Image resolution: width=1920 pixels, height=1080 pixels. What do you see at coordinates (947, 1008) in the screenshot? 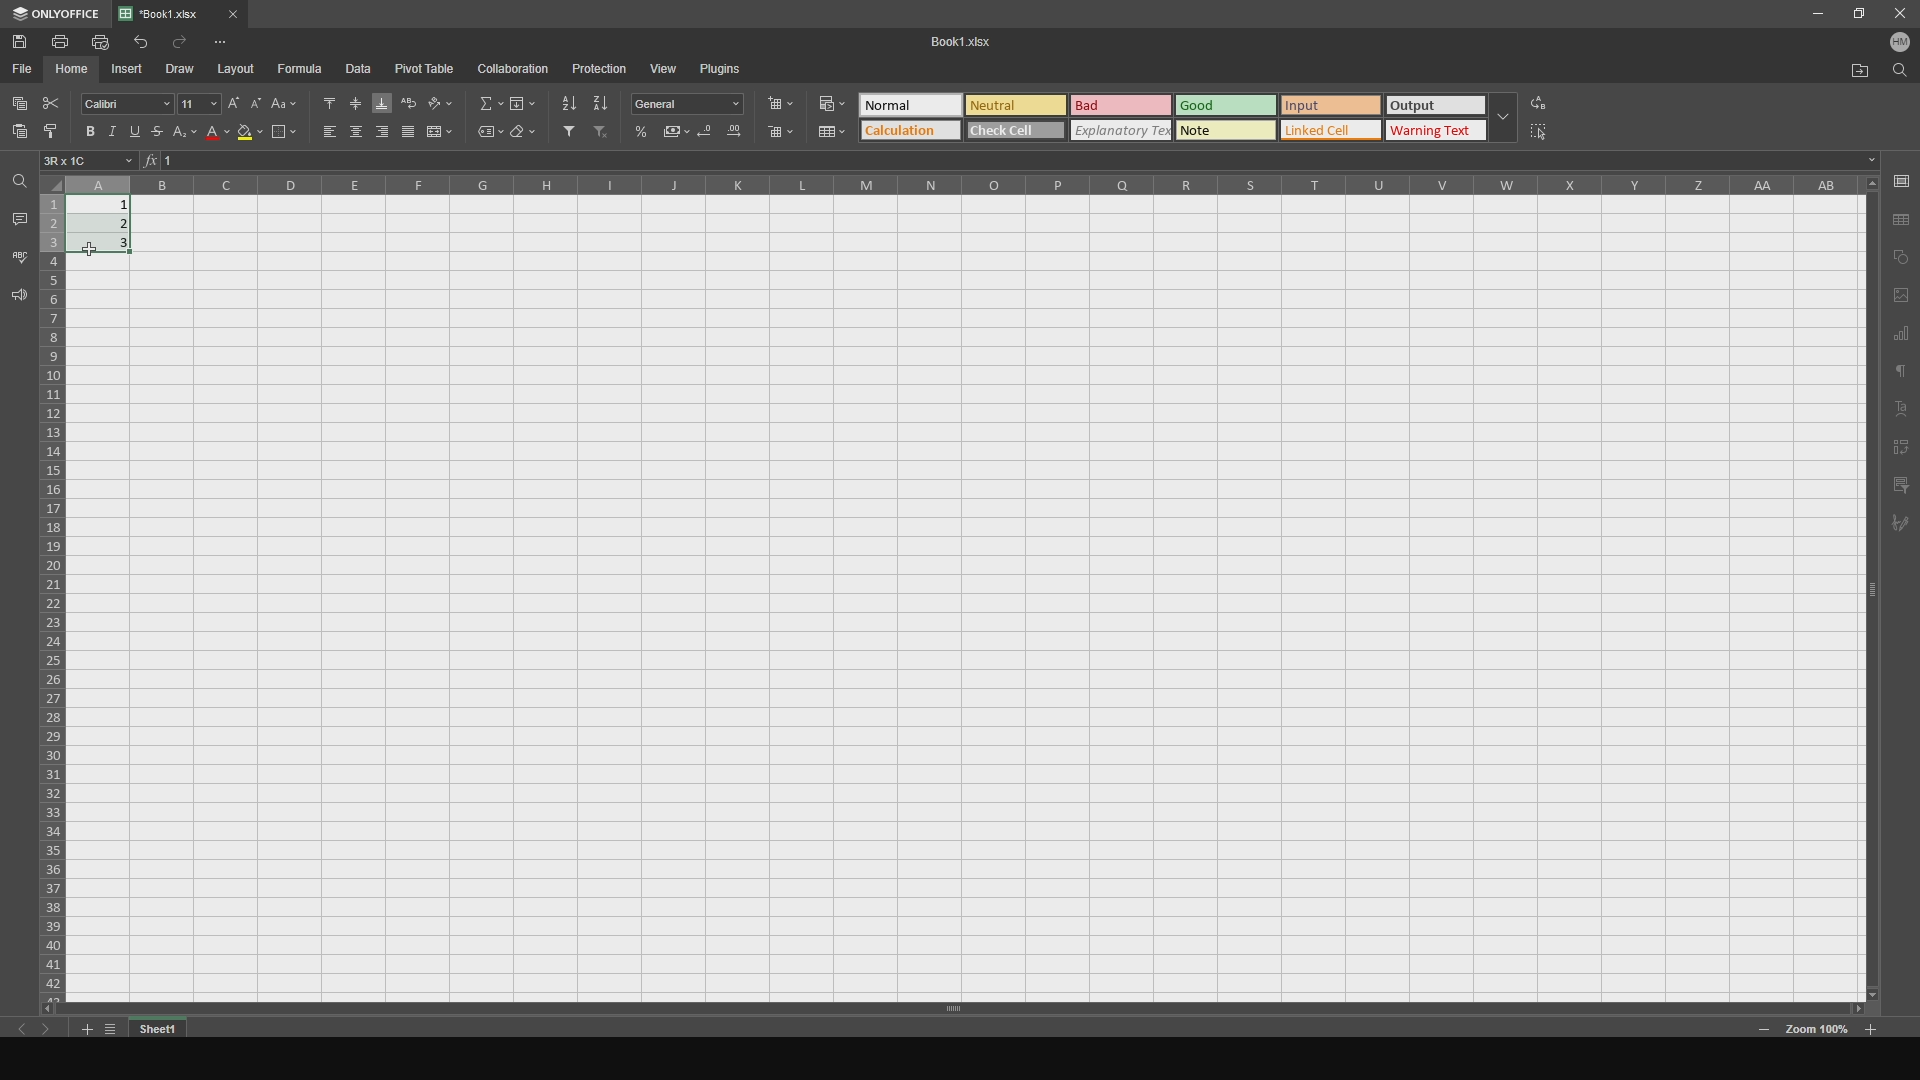
I see `horizontal slider` at bounding box center [947, 1008].